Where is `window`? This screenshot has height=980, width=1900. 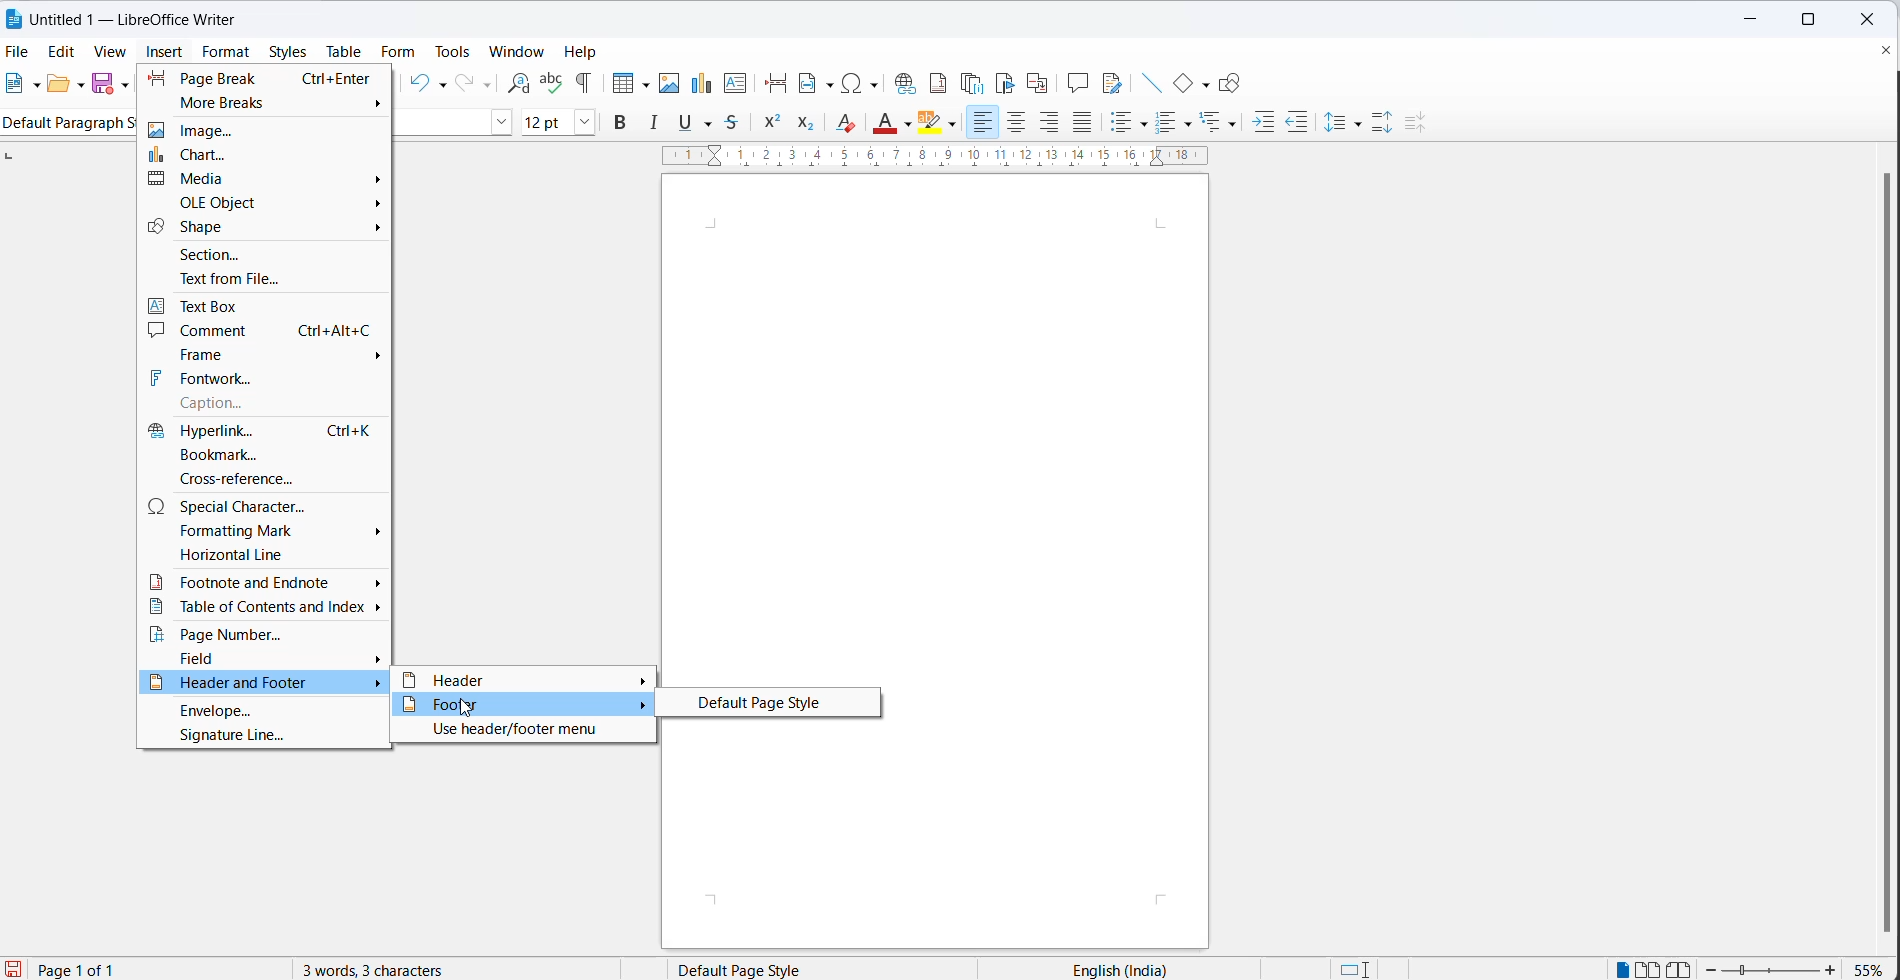 window is located at coordinates (517, 52).